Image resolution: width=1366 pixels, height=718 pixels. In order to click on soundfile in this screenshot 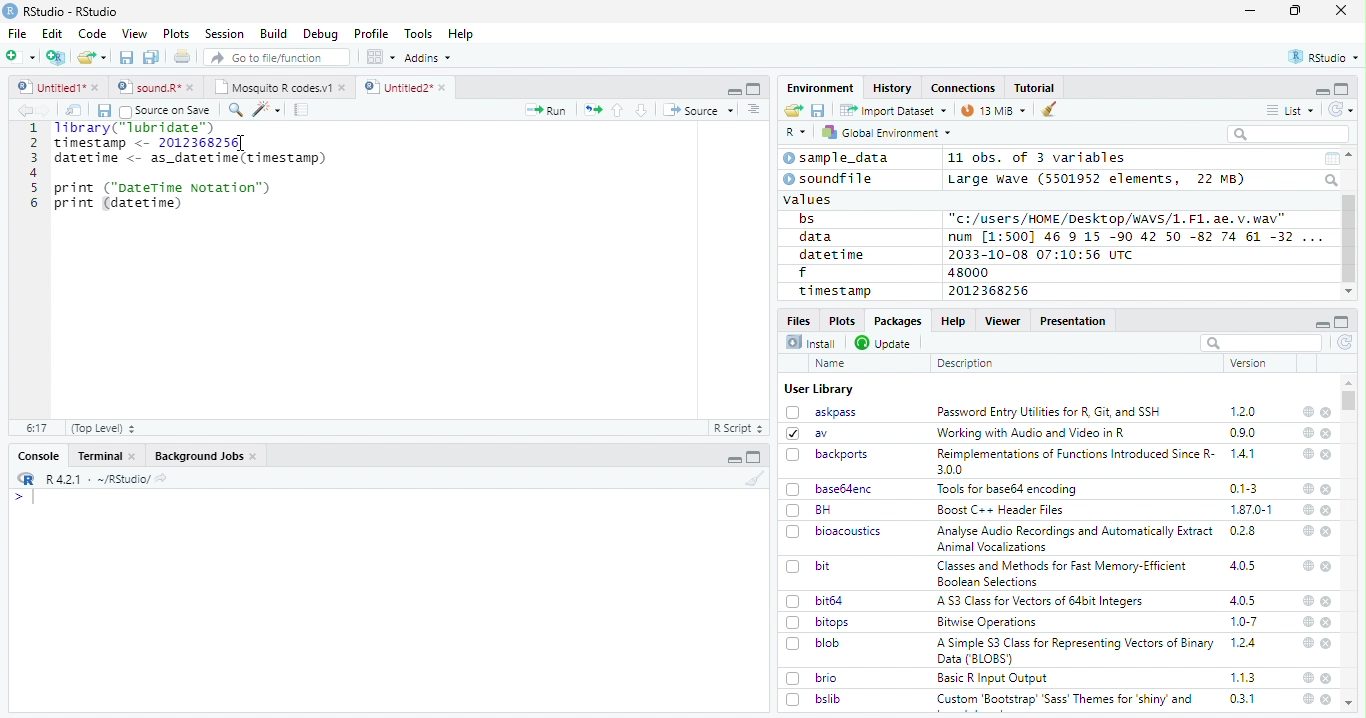, I will do `click(829, 179)`.